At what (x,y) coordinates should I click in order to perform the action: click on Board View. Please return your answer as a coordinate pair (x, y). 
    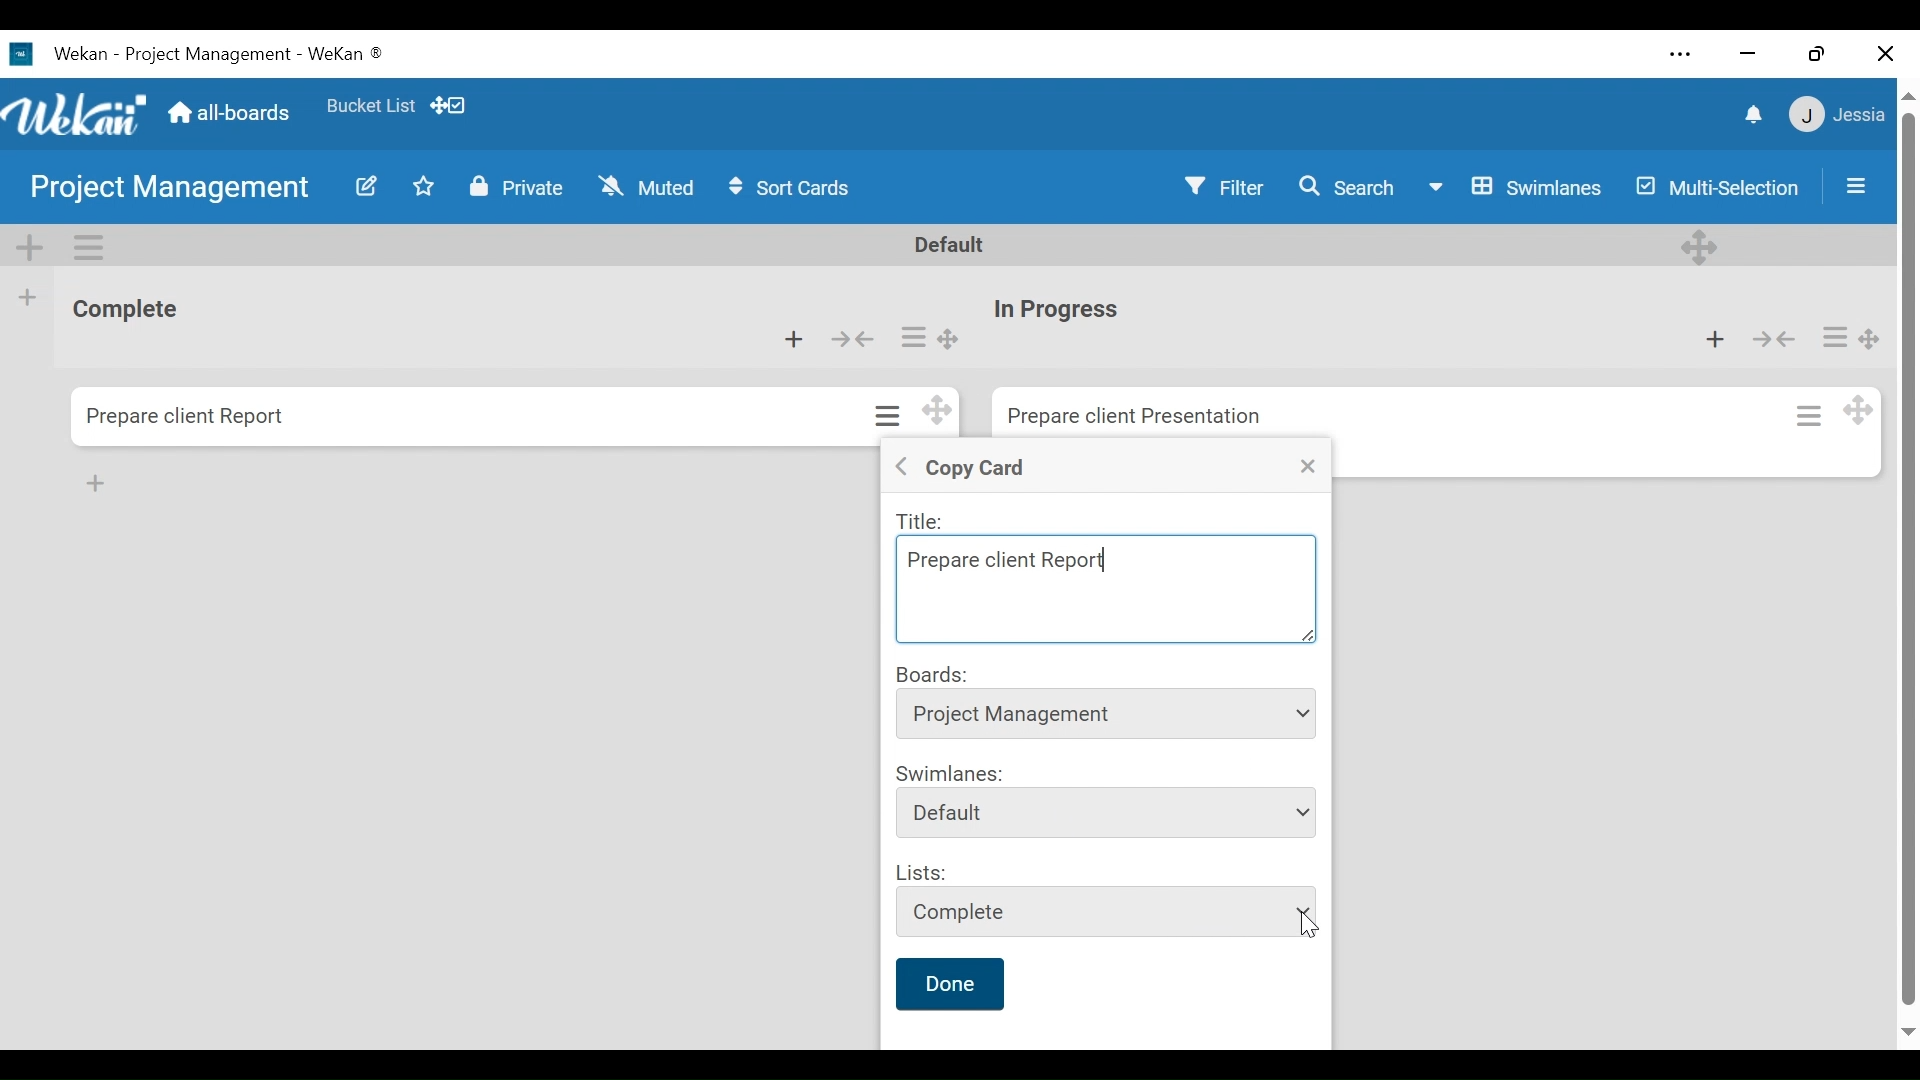
    Looking at the image, I should click on (1515, 186).